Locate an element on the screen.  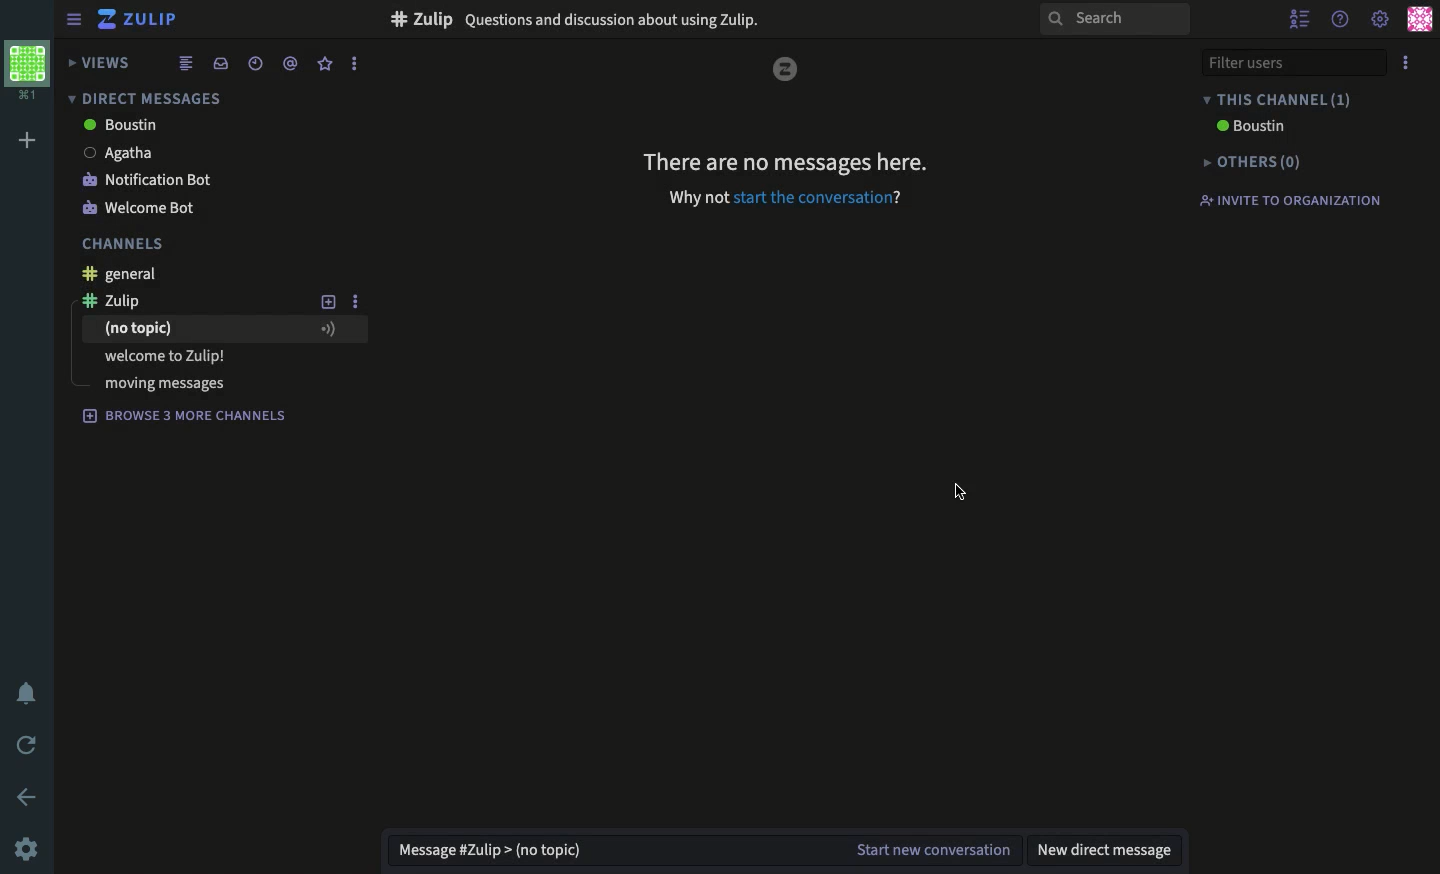
Invite to organization is located at coordinates (1300, 202).